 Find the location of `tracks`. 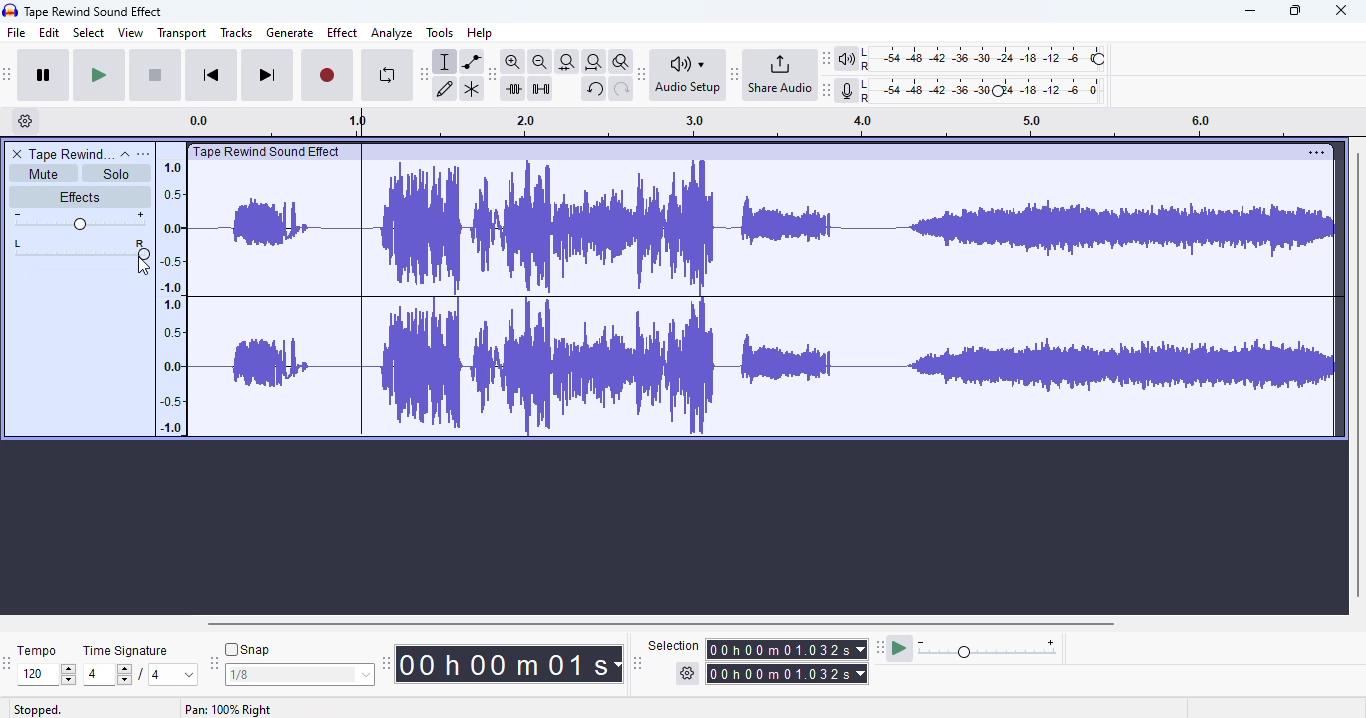

tracks is located at coordinates (236, 32).